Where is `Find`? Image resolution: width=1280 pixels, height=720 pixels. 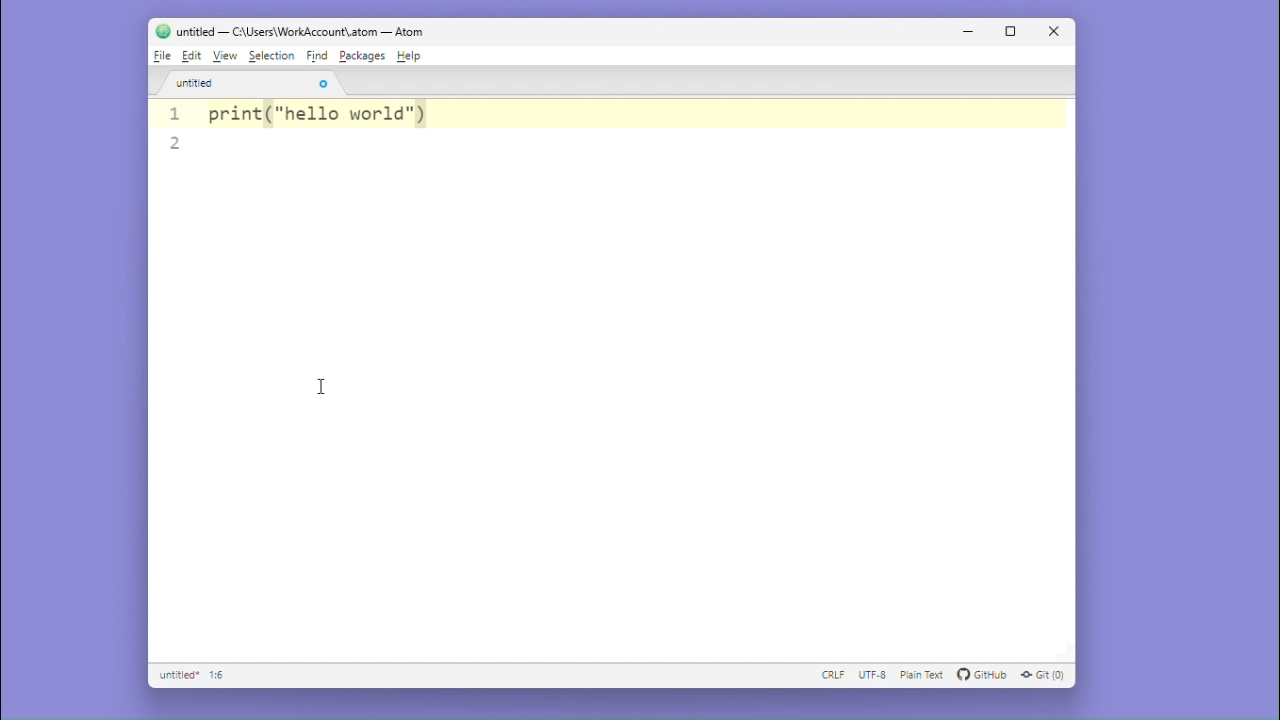 Find is located at coordinates (316, 58).